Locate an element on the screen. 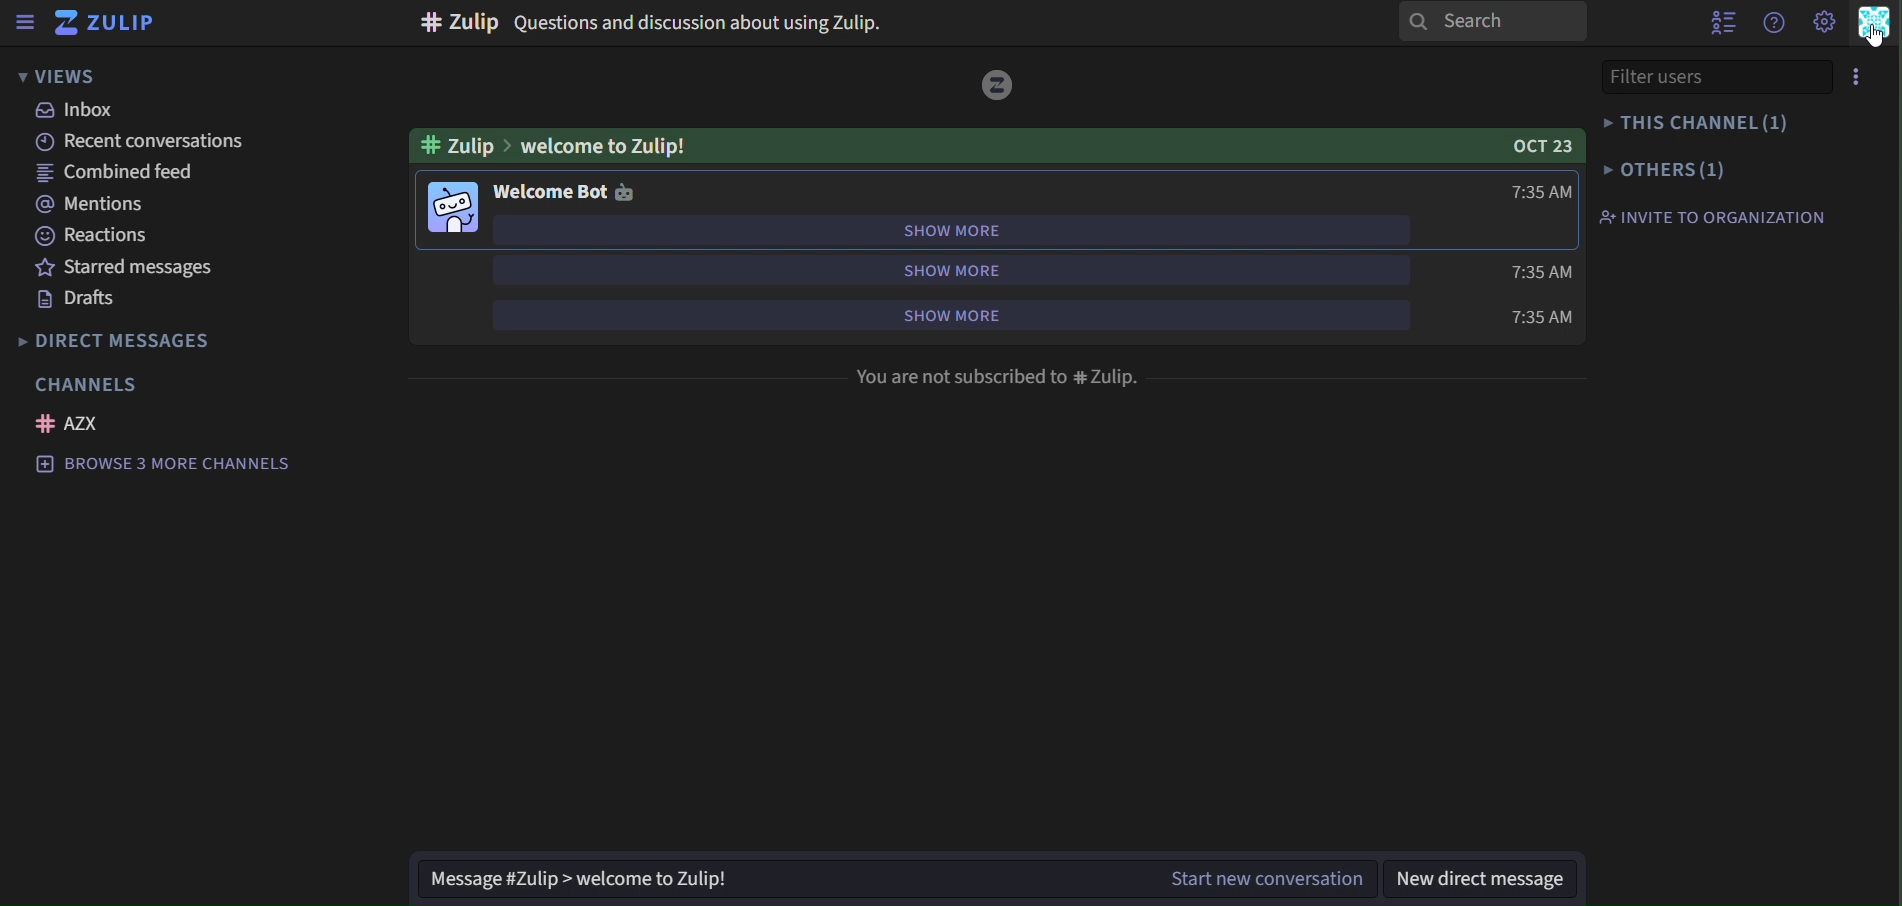 Image resolution: width=1902 pixels, height=906 pixels. image is located at coordinates (450, 208).